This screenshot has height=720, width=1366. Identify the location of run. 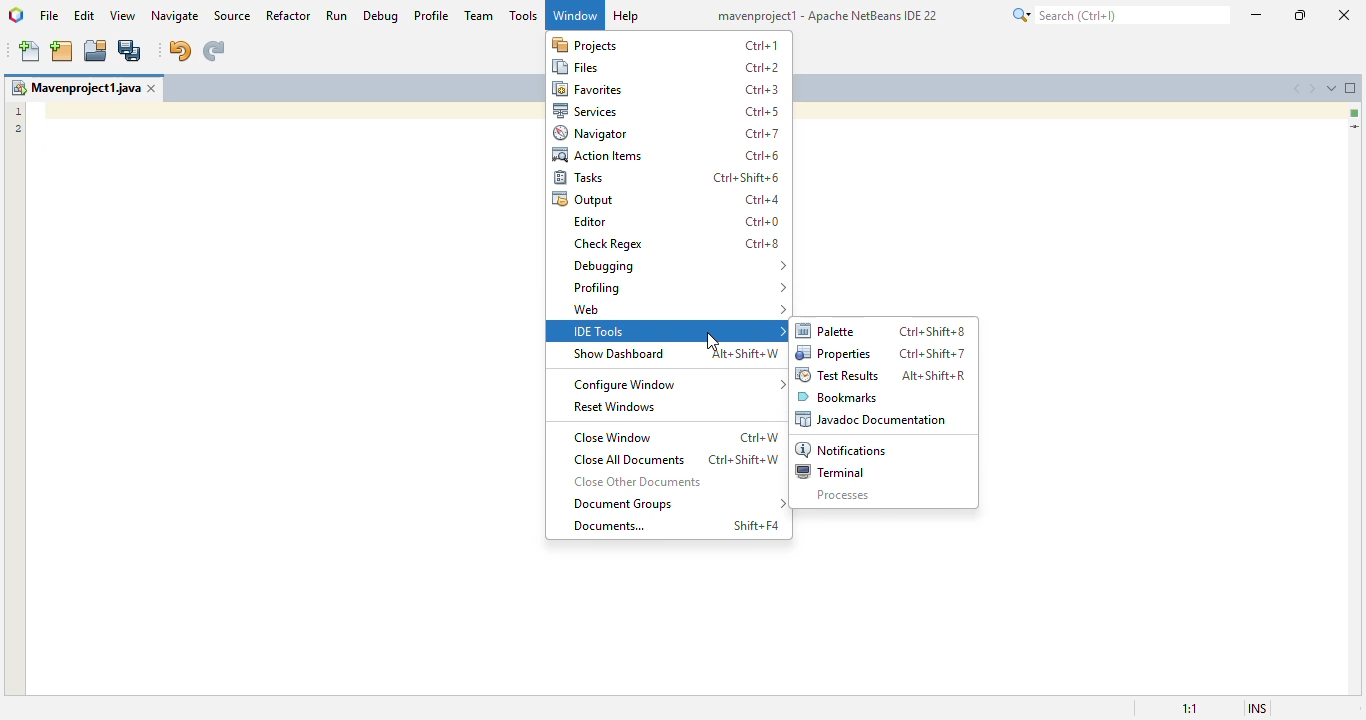
(336, 15).